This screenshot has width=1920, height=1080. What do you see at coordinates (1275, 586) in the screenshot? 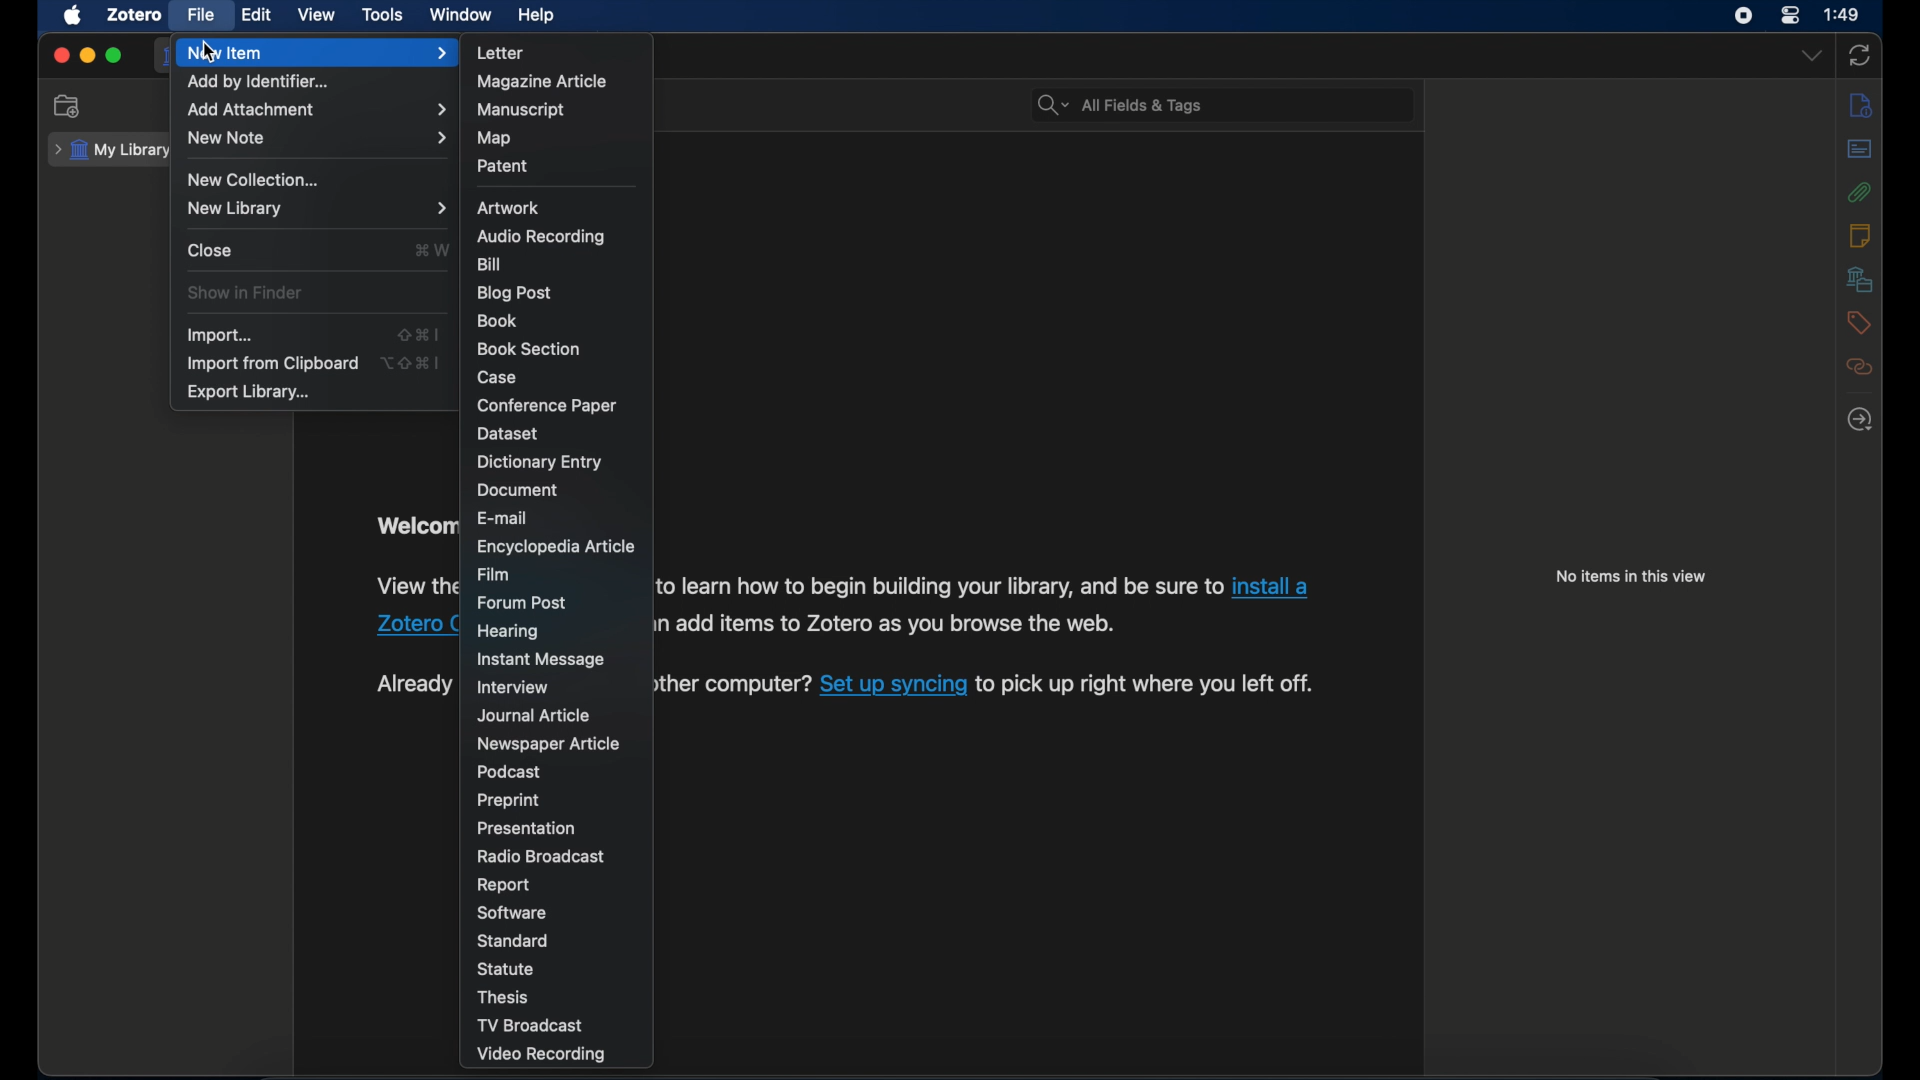
I see `install a` at bounding box center [1275, 586].